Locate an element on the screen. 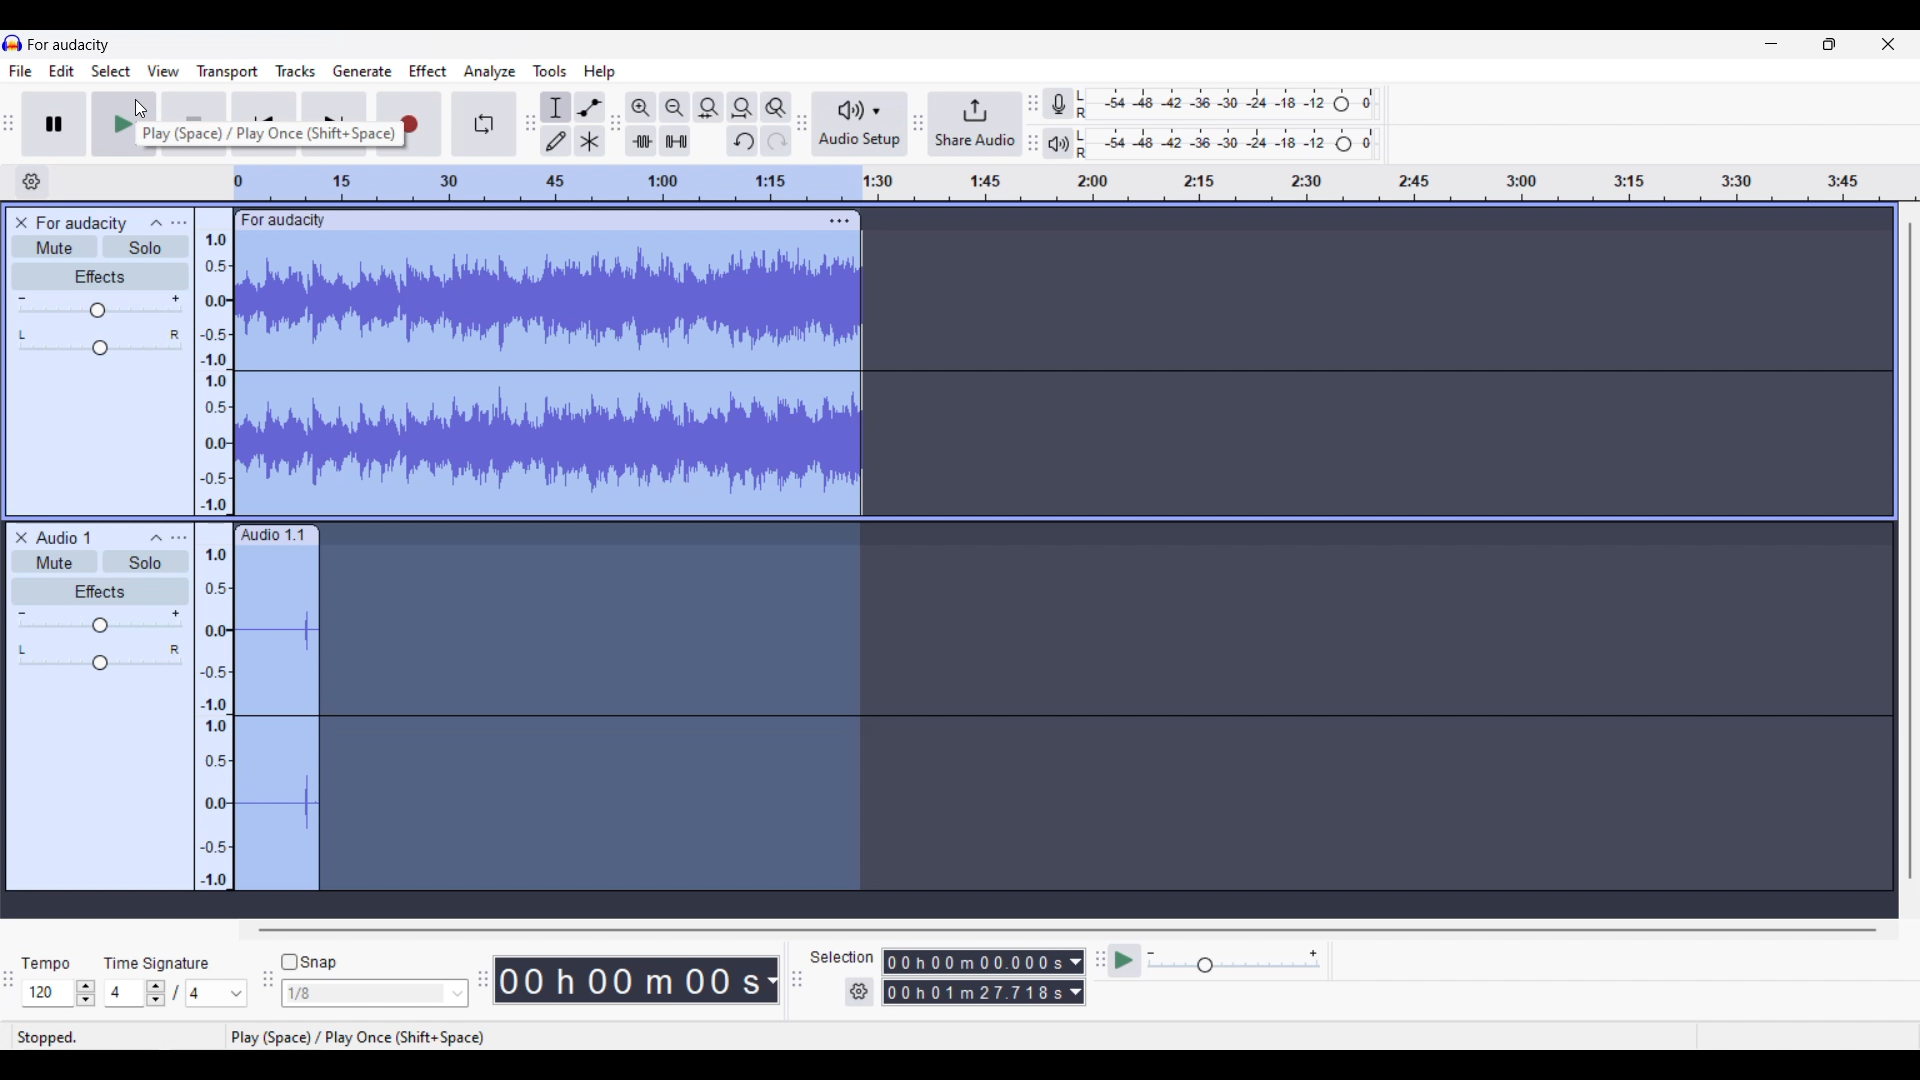 This screenshot has height=1080, width=1920. Indicates selection duration is located at coordinates (842, 956).